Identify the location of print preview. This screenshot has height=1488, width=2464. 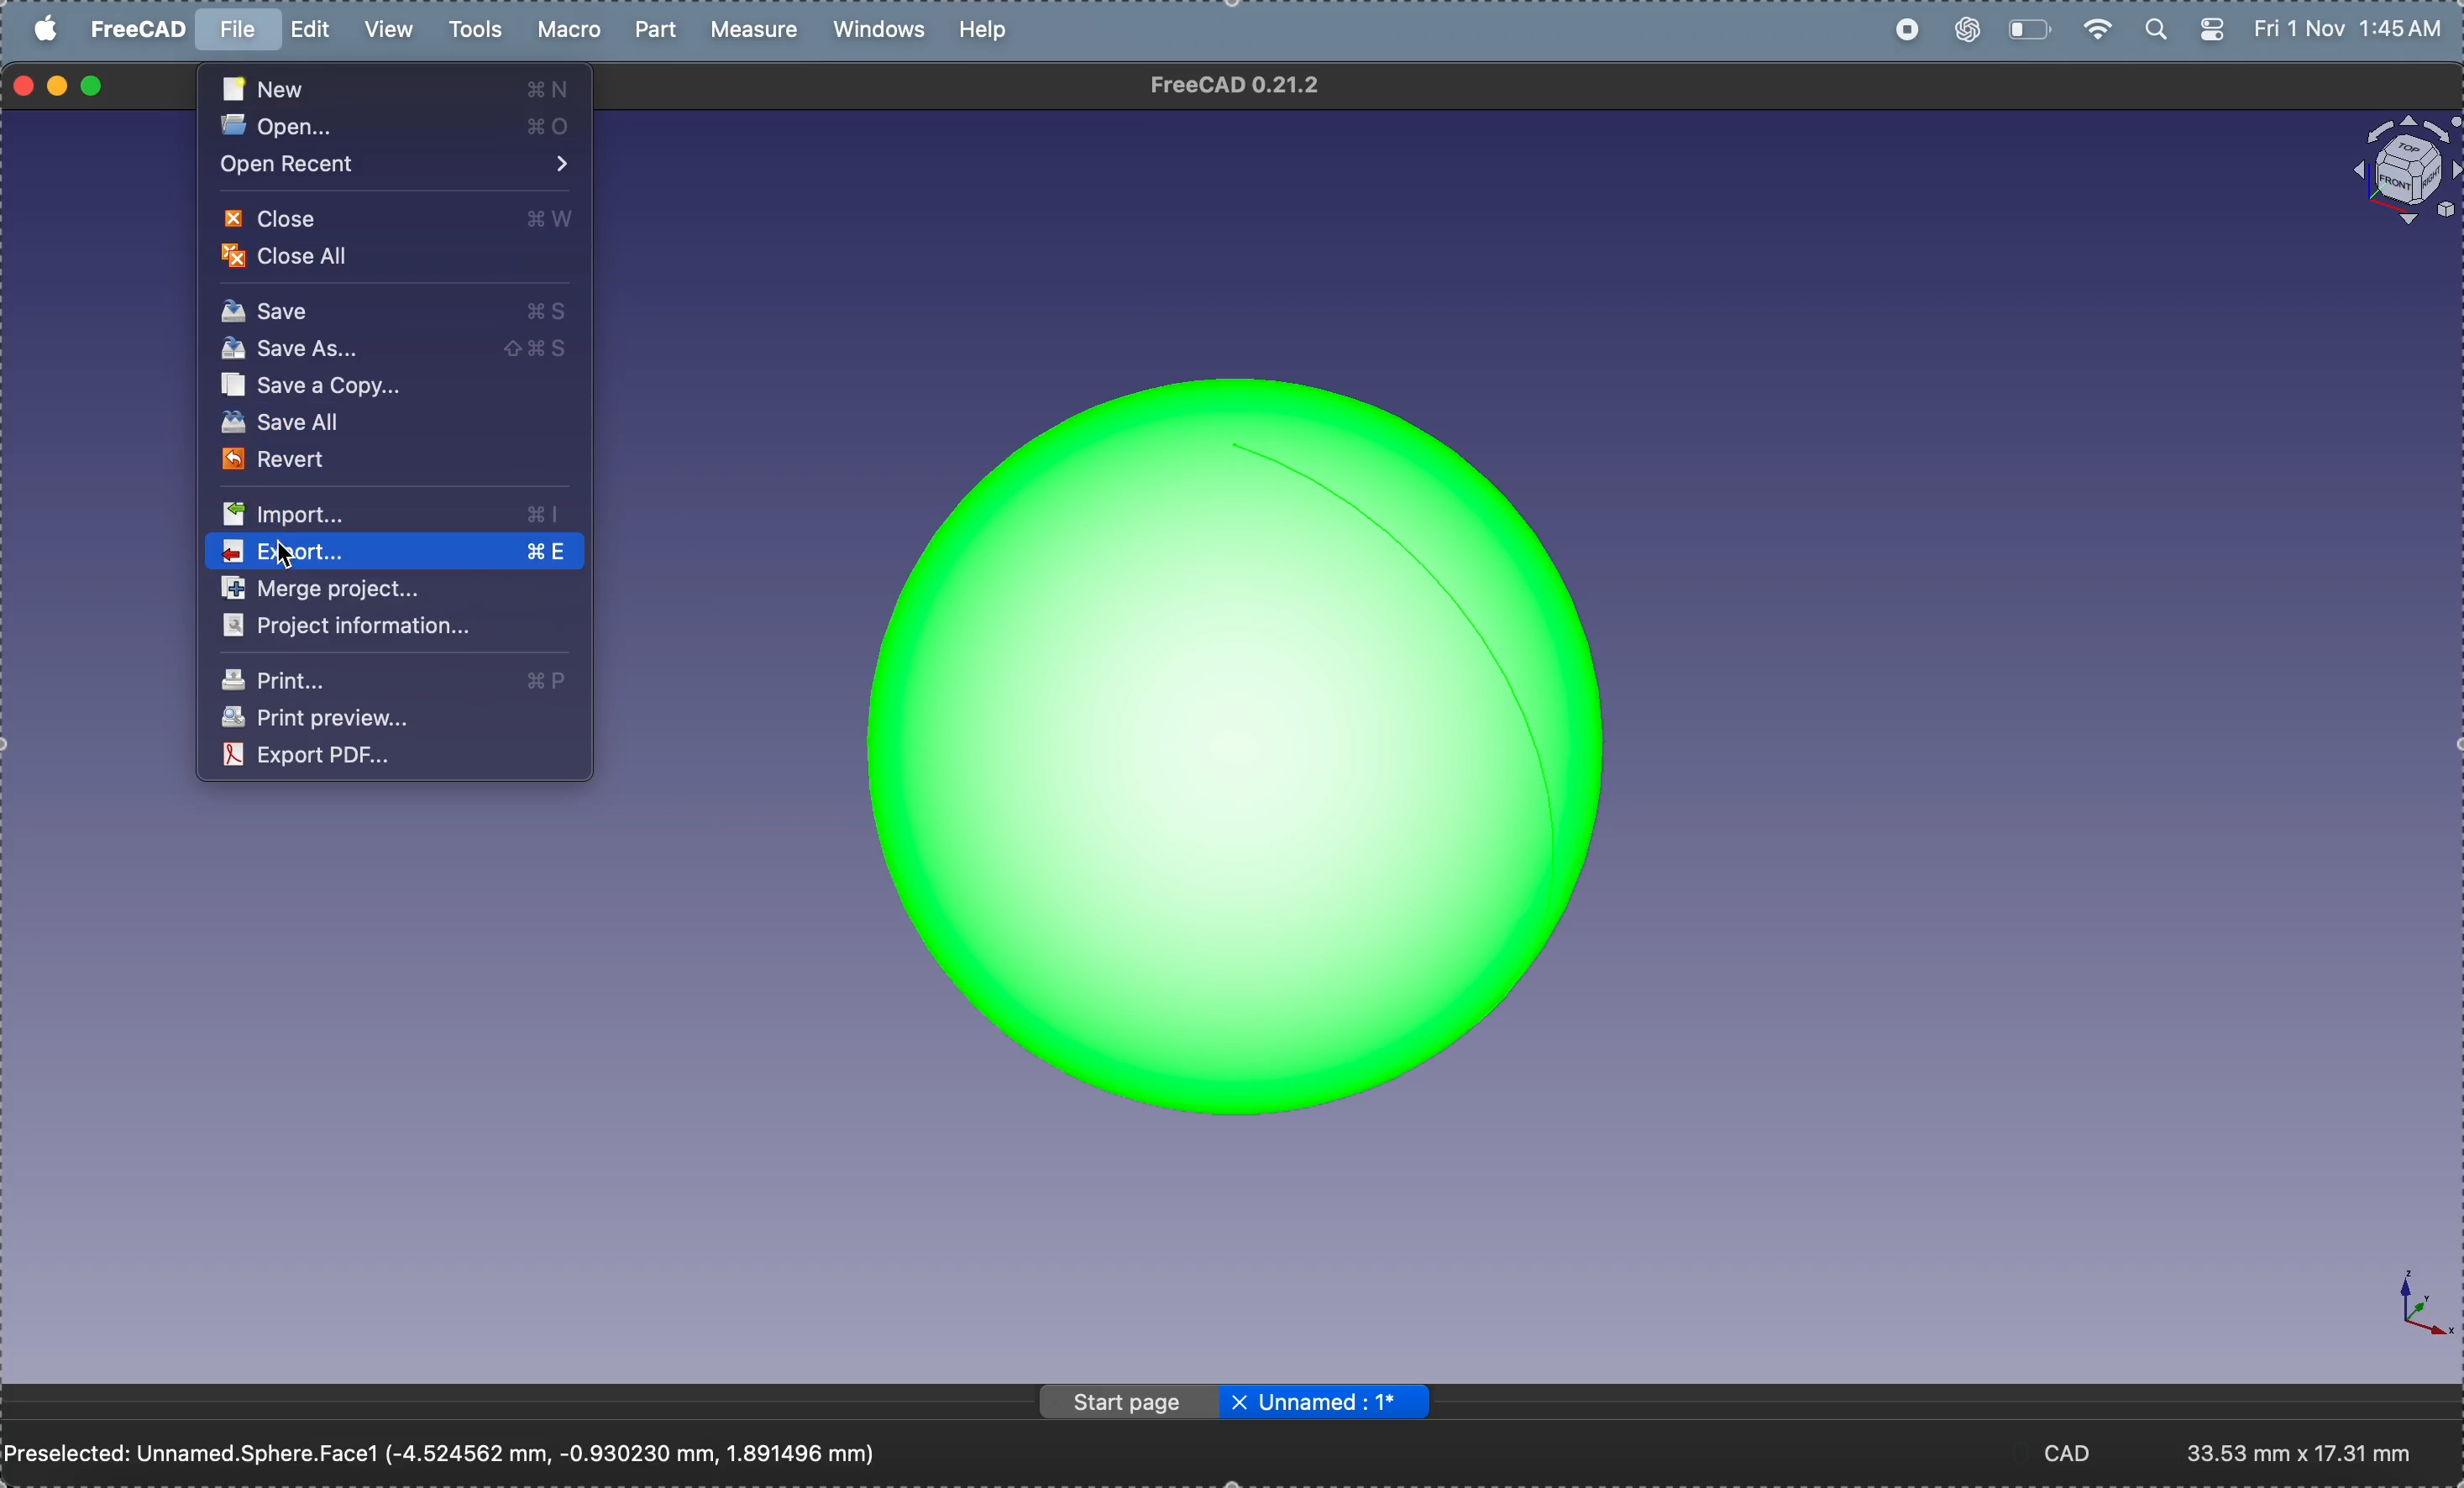
(389, 721).